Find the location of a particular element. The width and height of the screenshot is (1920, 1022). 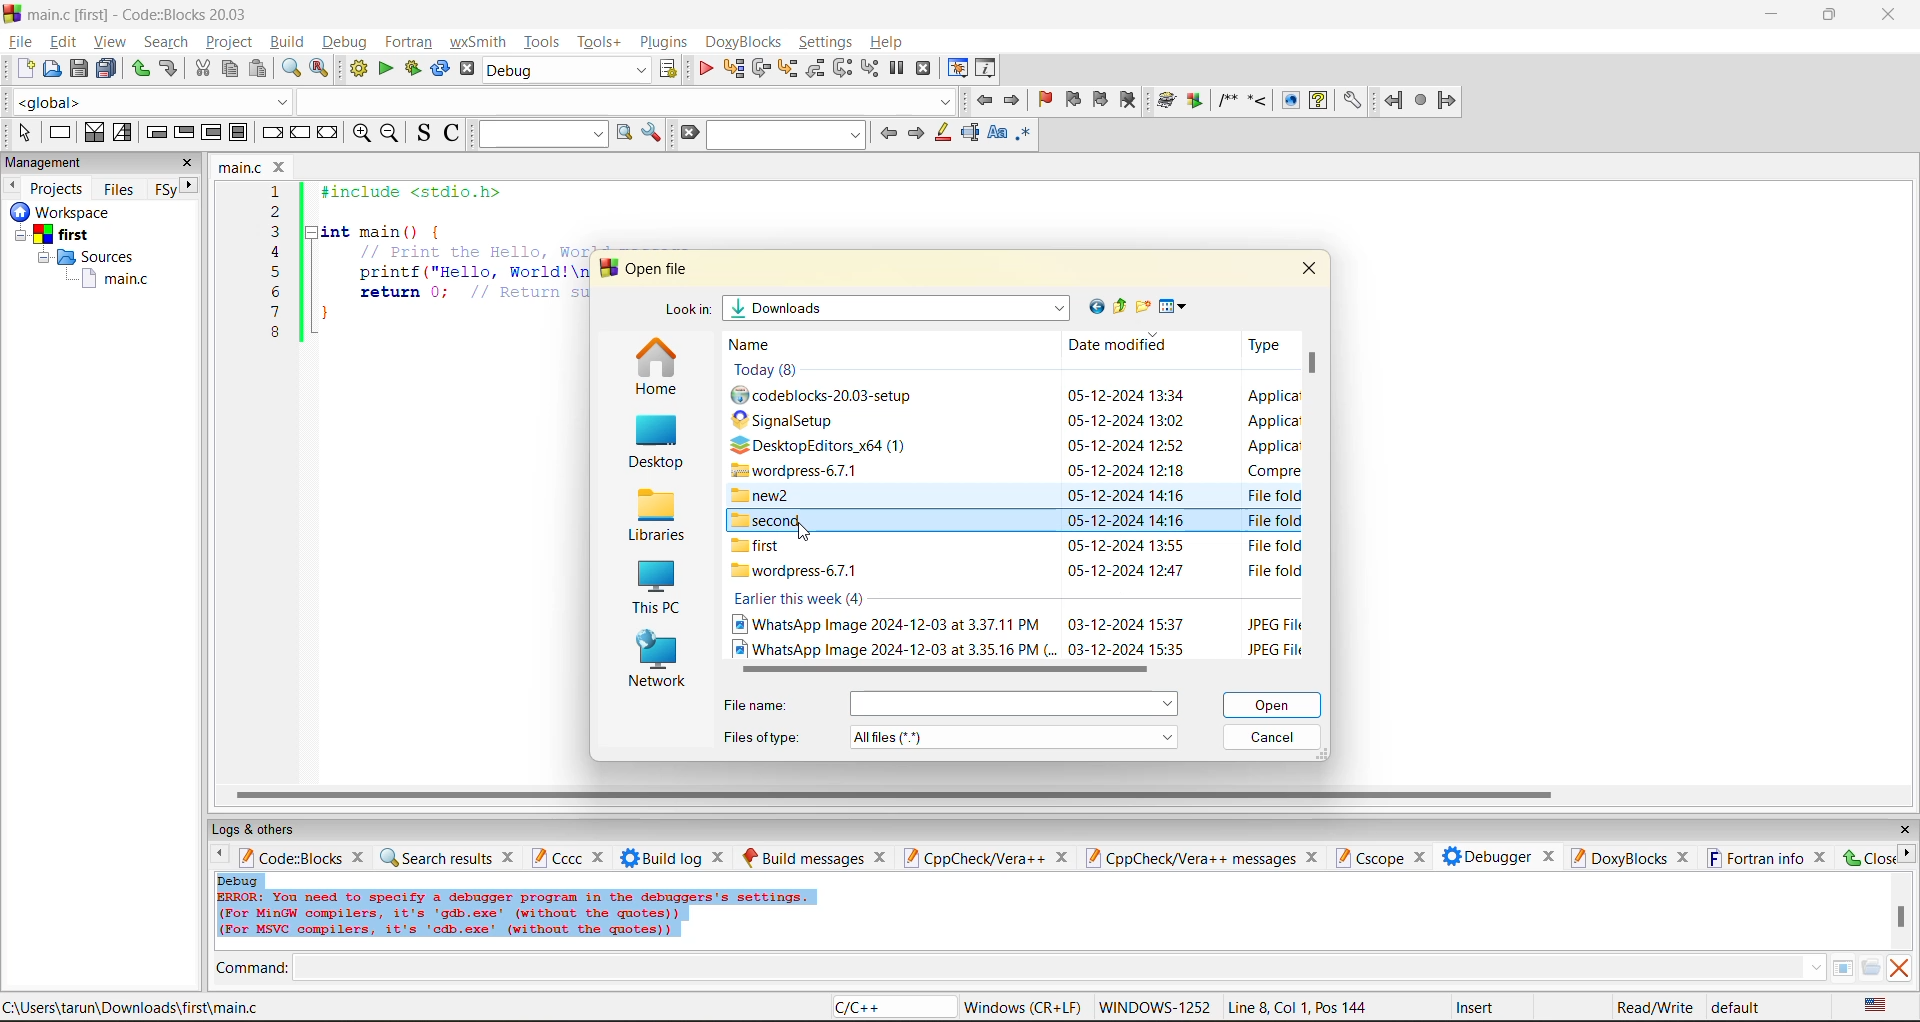

next is located at coordinates (190, 185).